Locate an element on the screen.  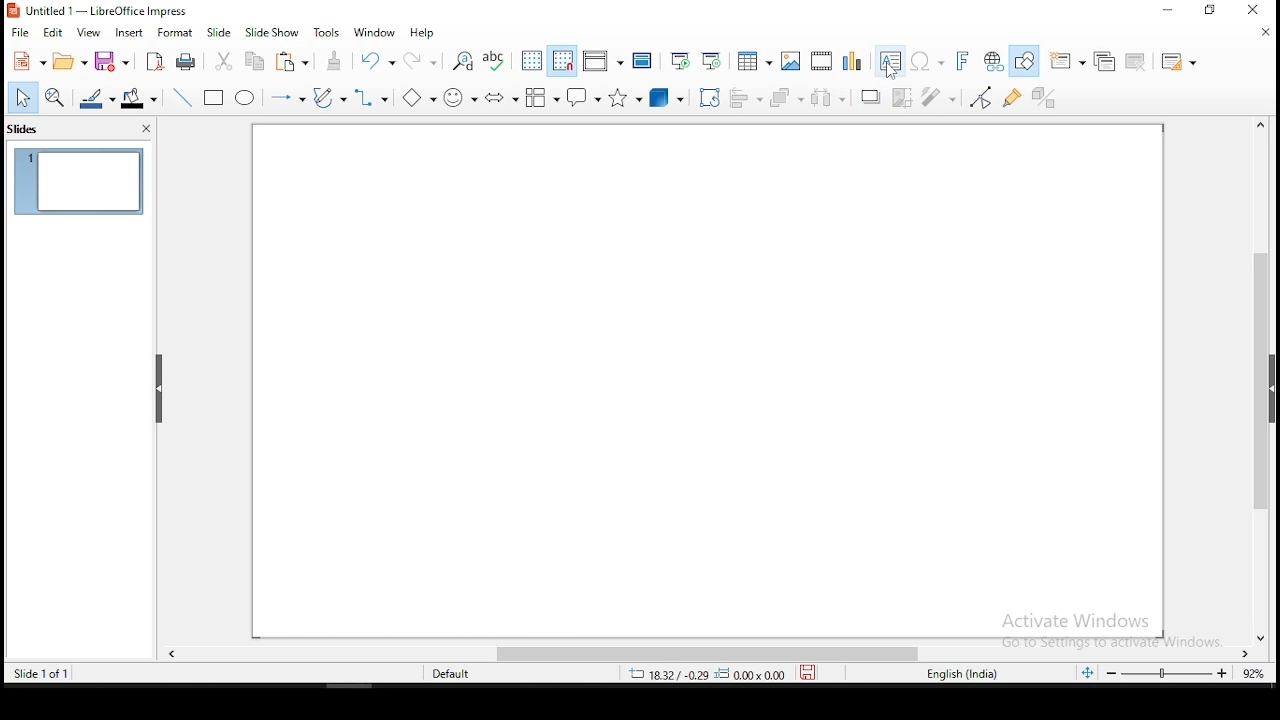
image is located at coordinates (792, 61).